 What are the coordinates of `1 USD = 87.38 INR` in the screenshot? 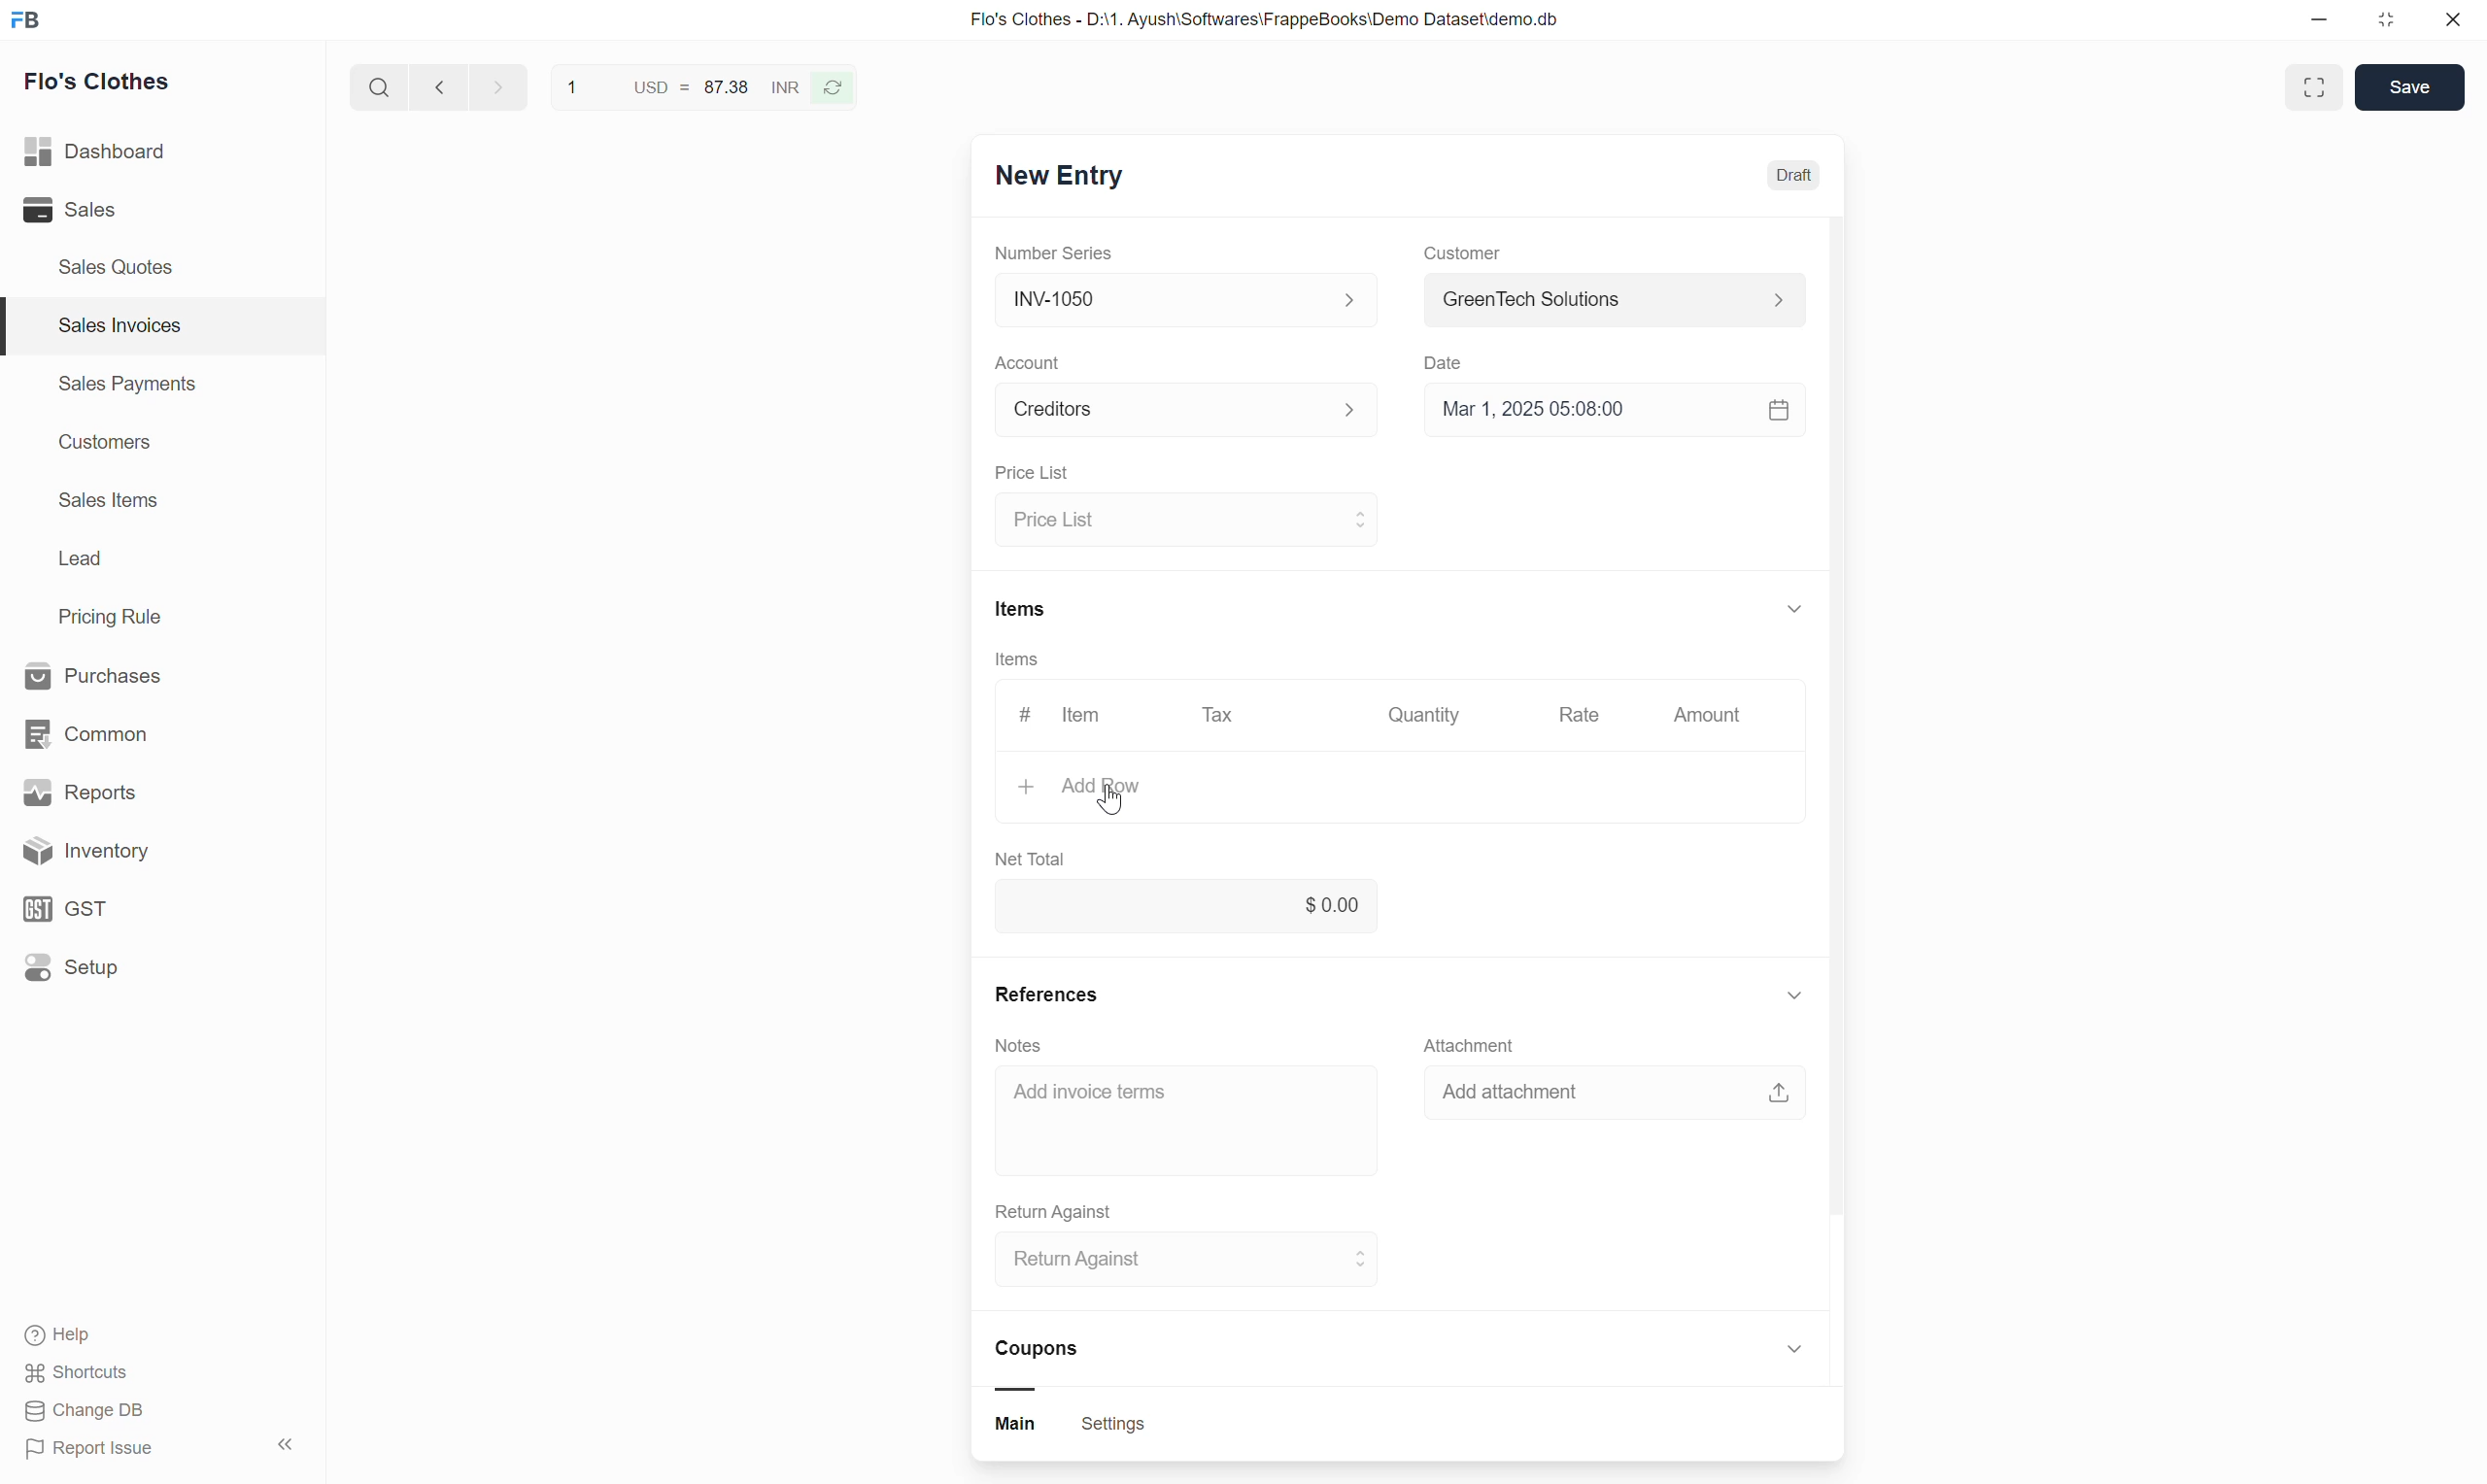 It's located at (679, 86).